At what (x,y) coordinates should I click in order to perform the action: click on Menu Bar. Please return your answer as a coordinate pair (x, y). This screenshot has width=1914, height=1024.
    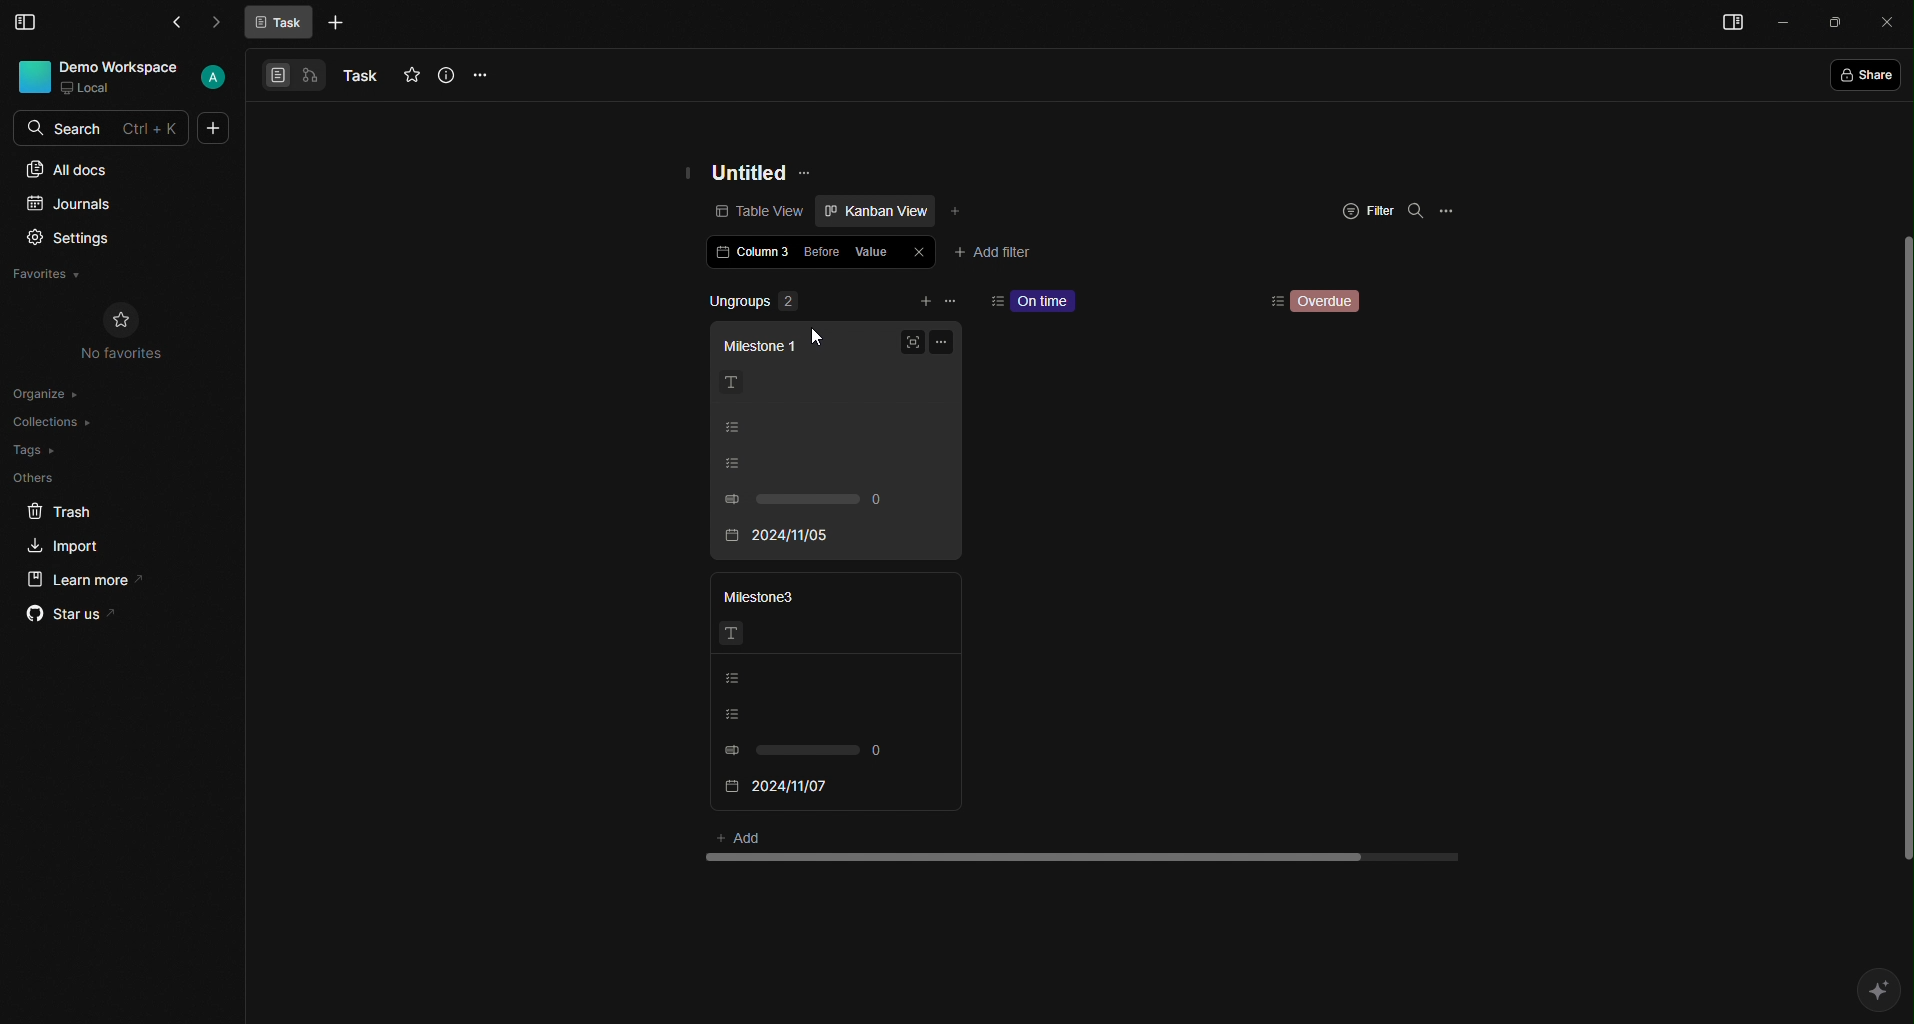
    Looking at the image, I should click on (27, 20).